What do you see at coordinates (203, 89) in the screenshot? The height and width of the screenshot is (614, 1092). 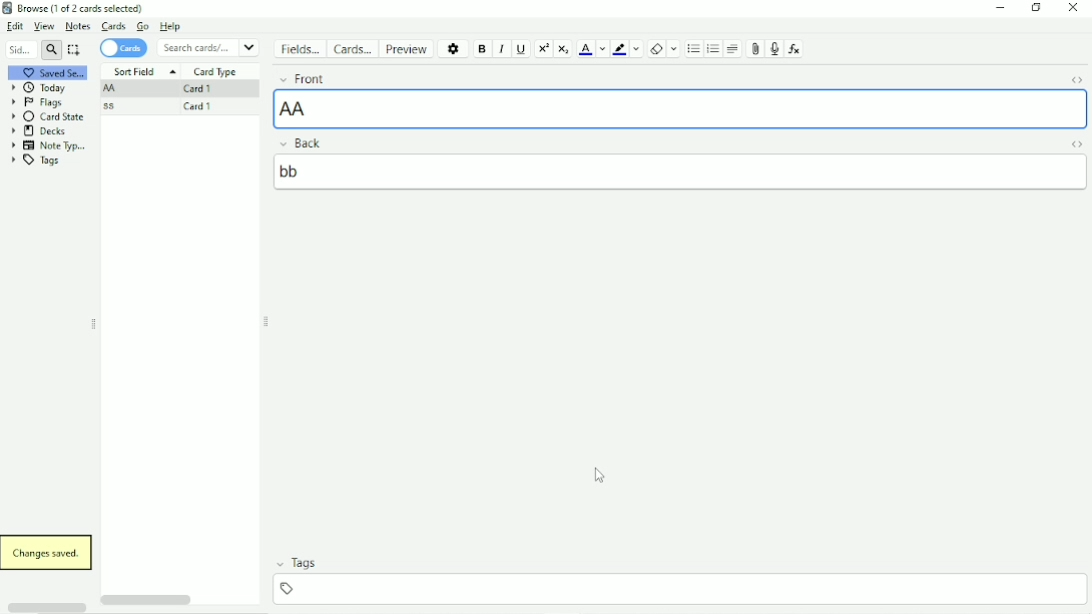 I see `Card 1` at bounding box center [203, 89].